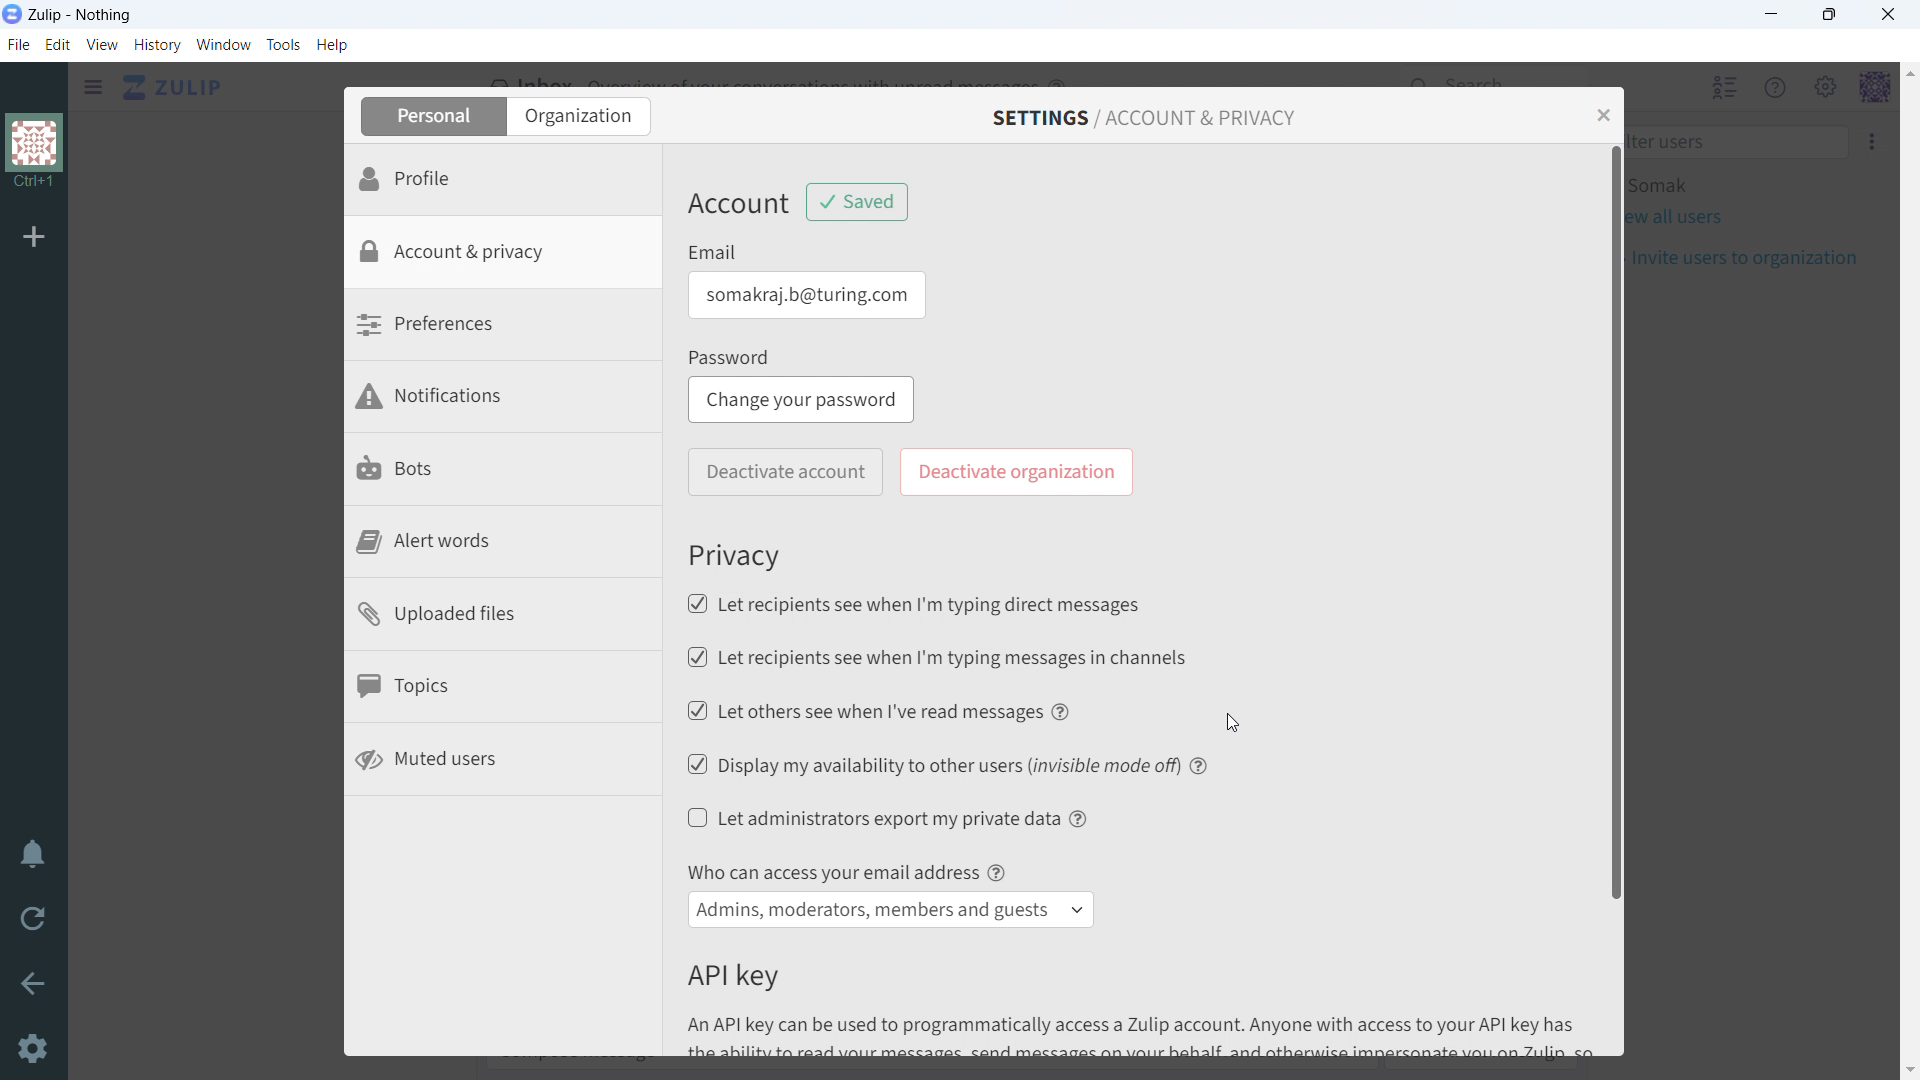 The image size is (1920, 1080). What do you see at coordinates (57, 45) in the screenshot?
I see `edit` at bounding box center [57, 45].